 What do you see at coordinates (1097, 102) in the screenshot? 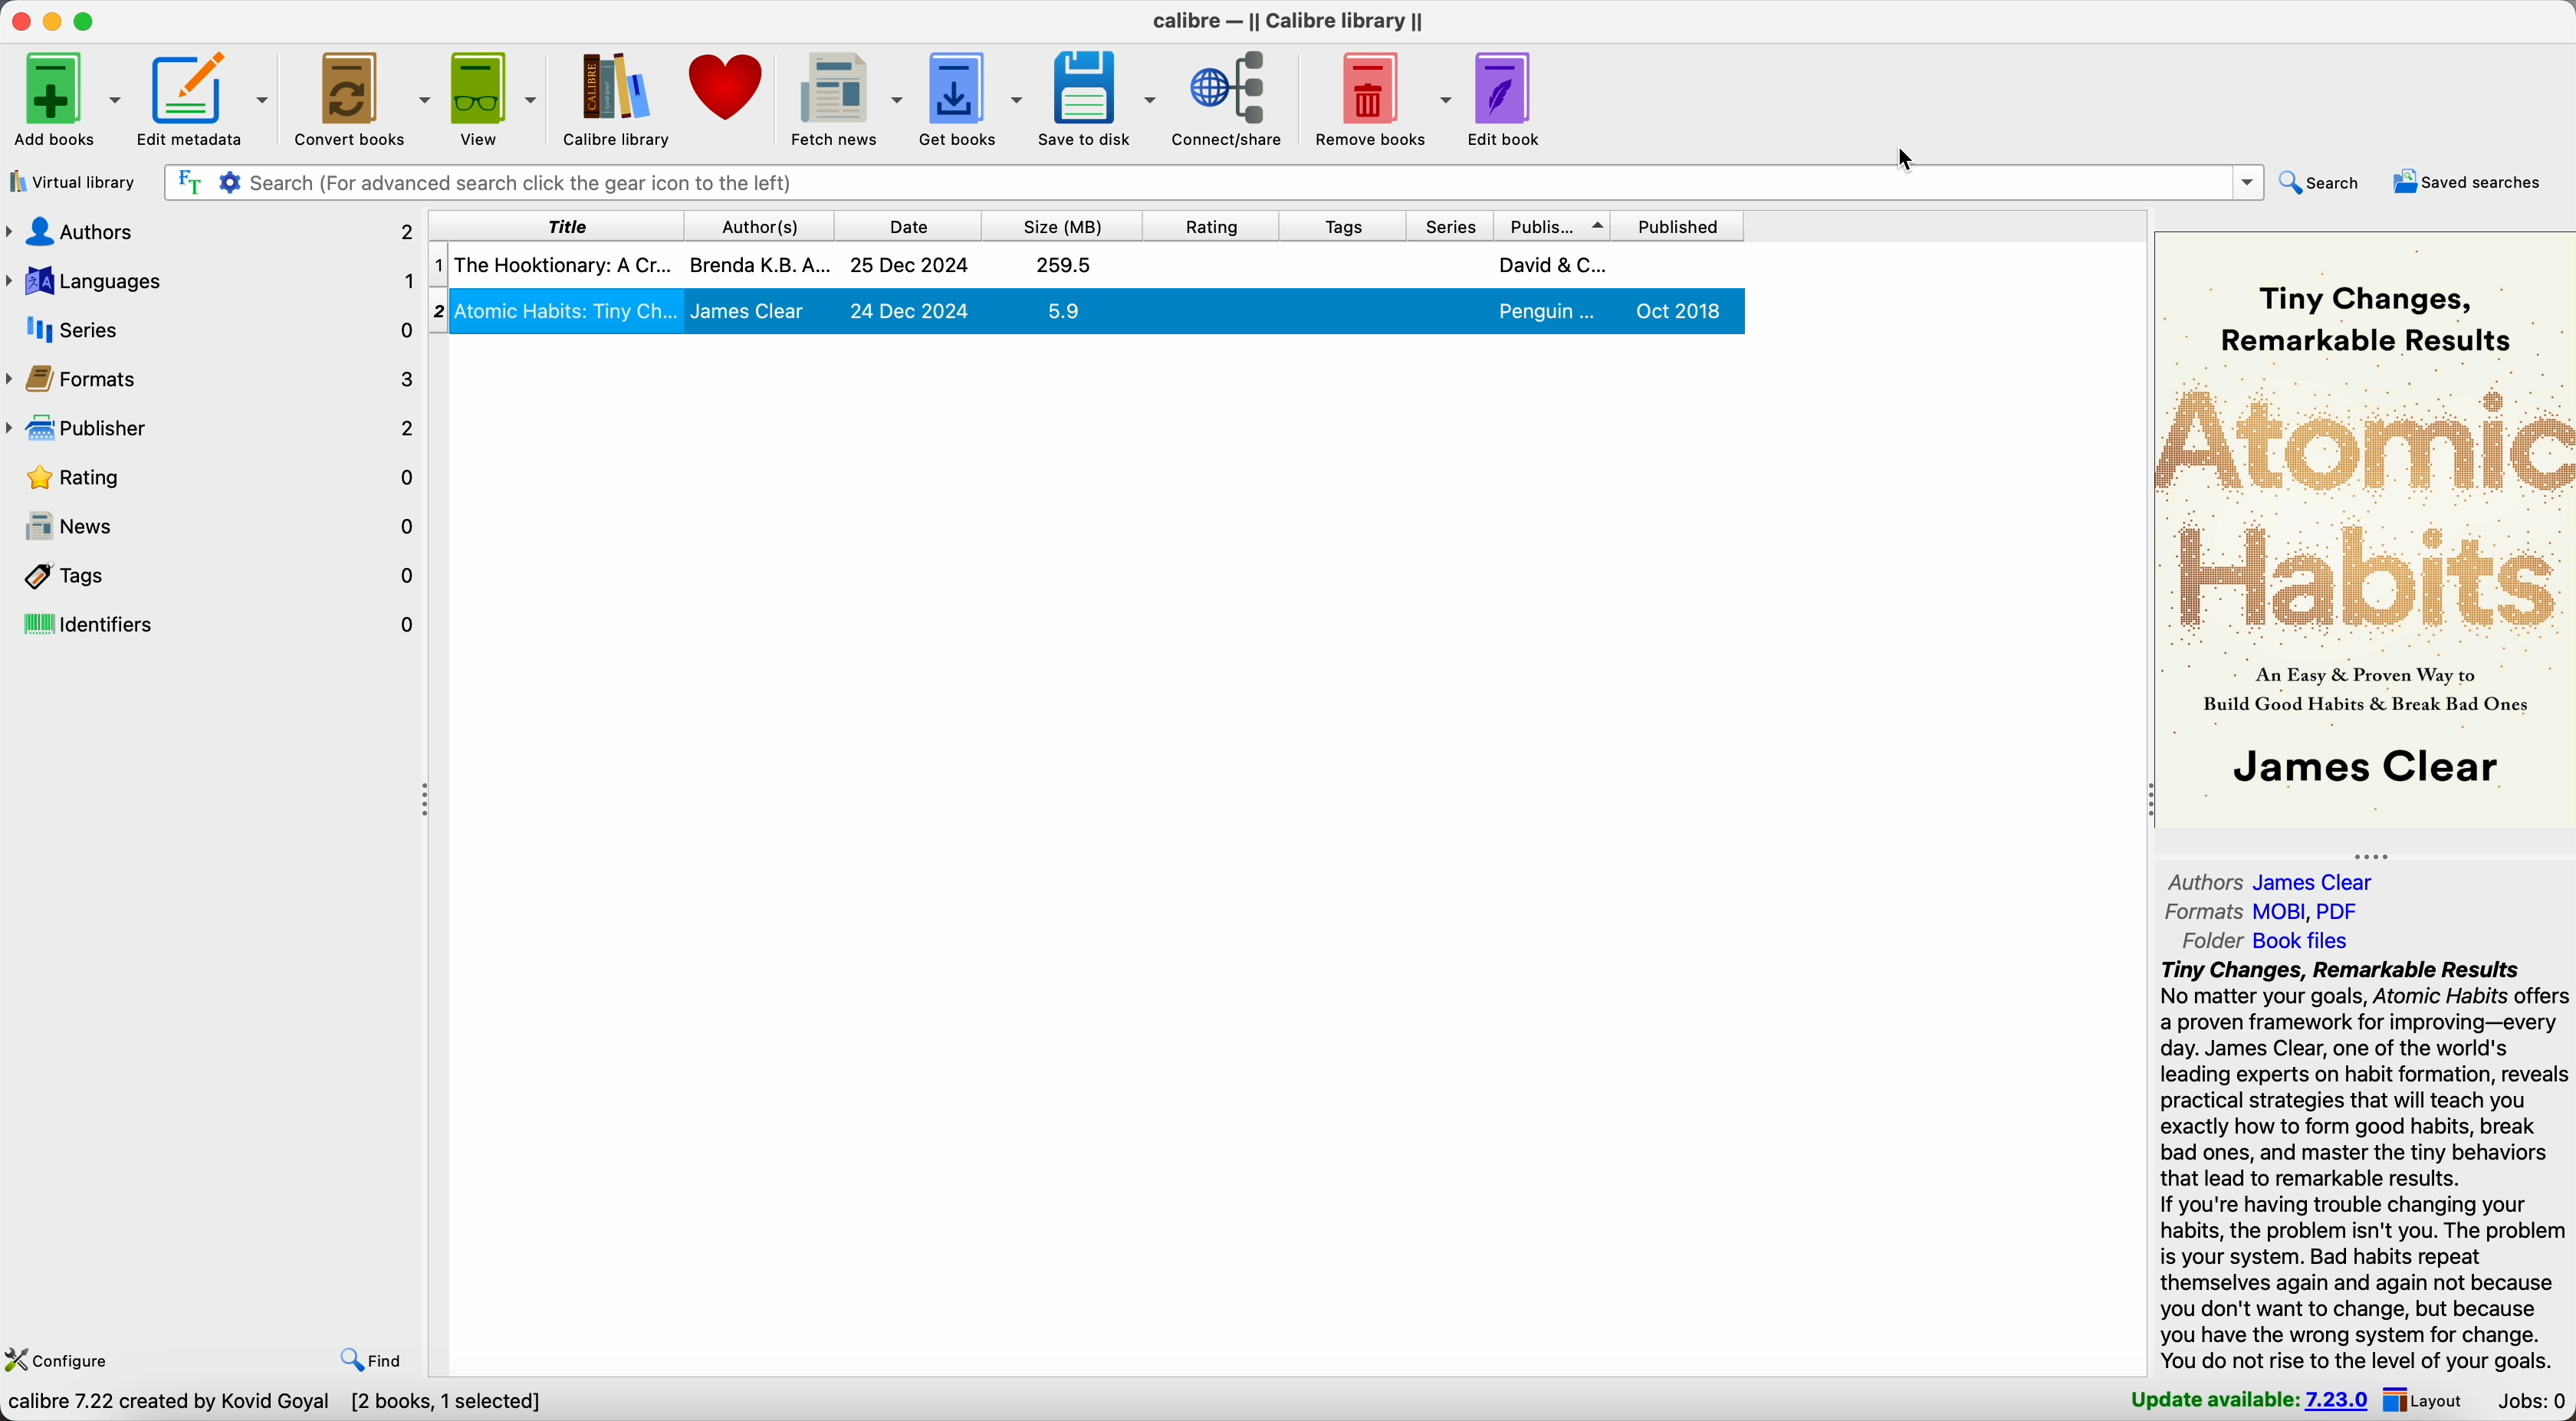
I see `save to disk` at bounding box center [1097, 102].